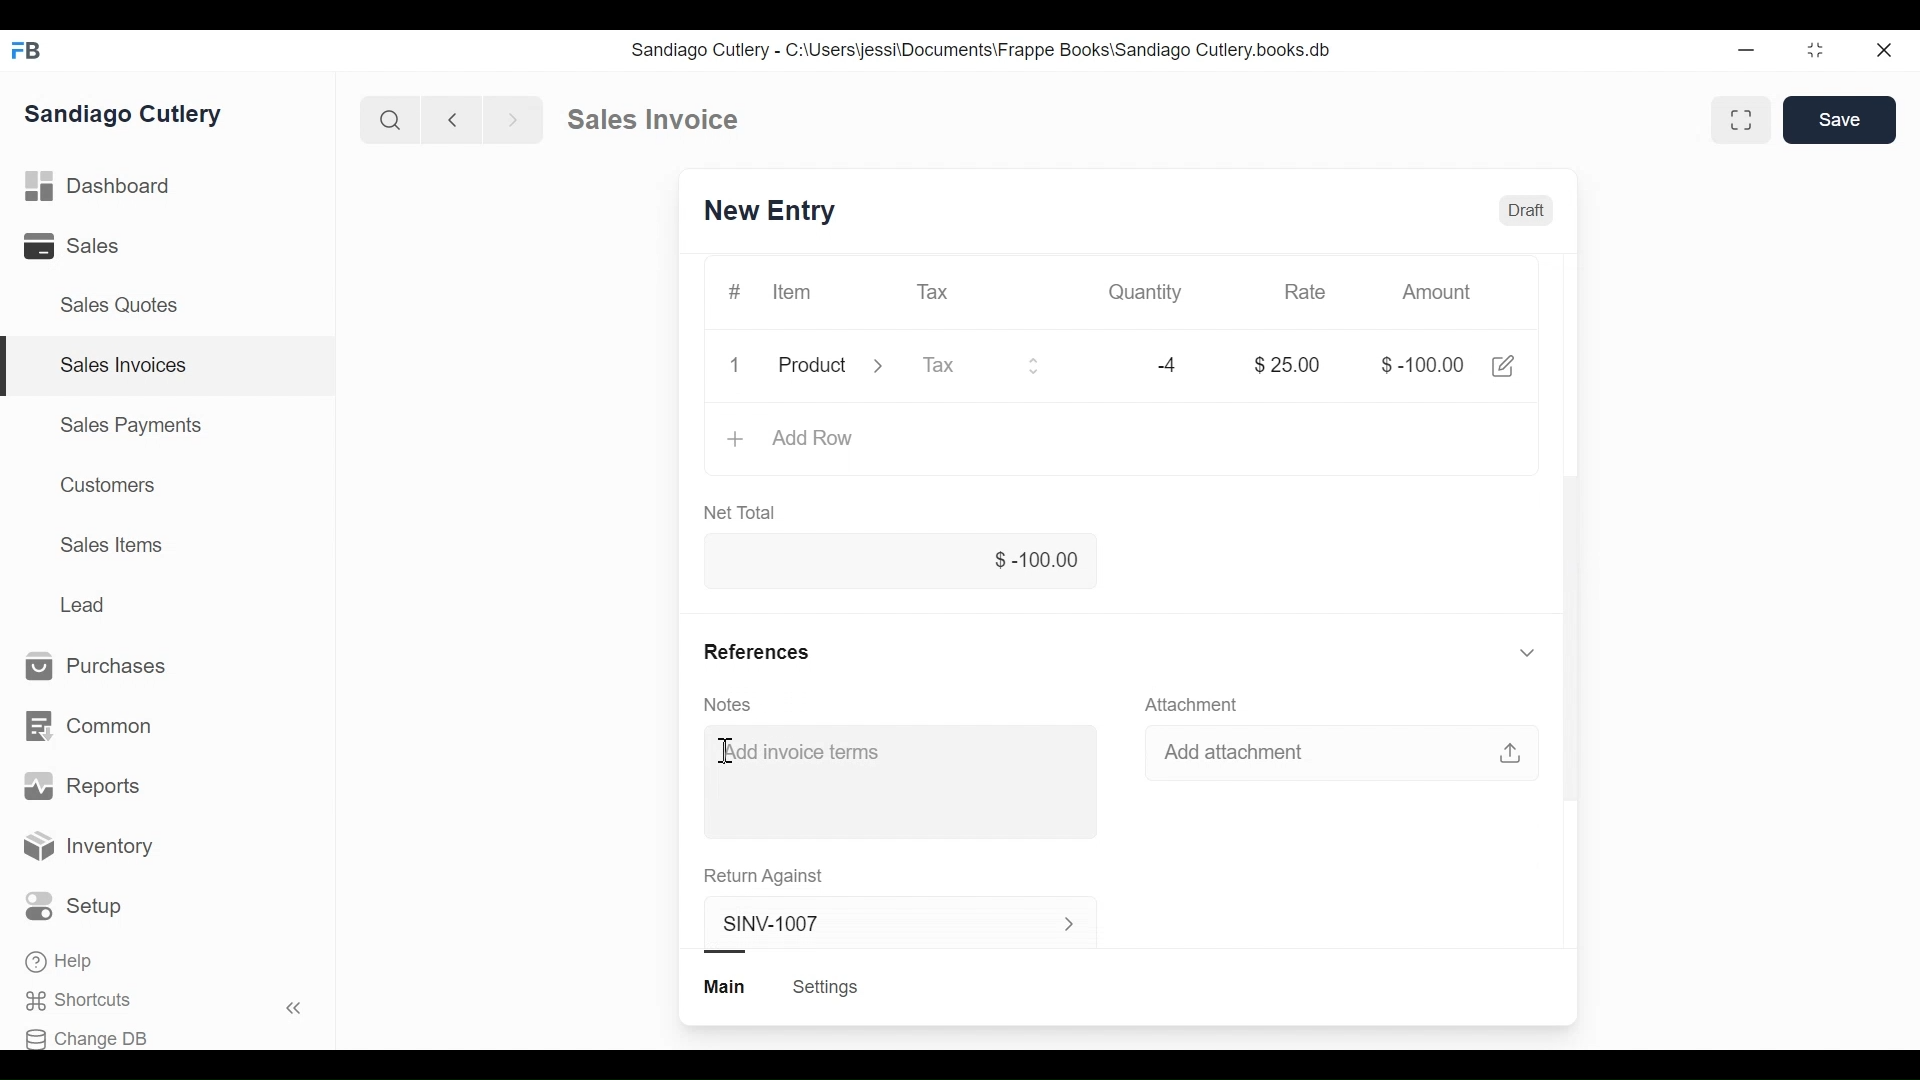  I want to click on -4, so click(1168, 364).